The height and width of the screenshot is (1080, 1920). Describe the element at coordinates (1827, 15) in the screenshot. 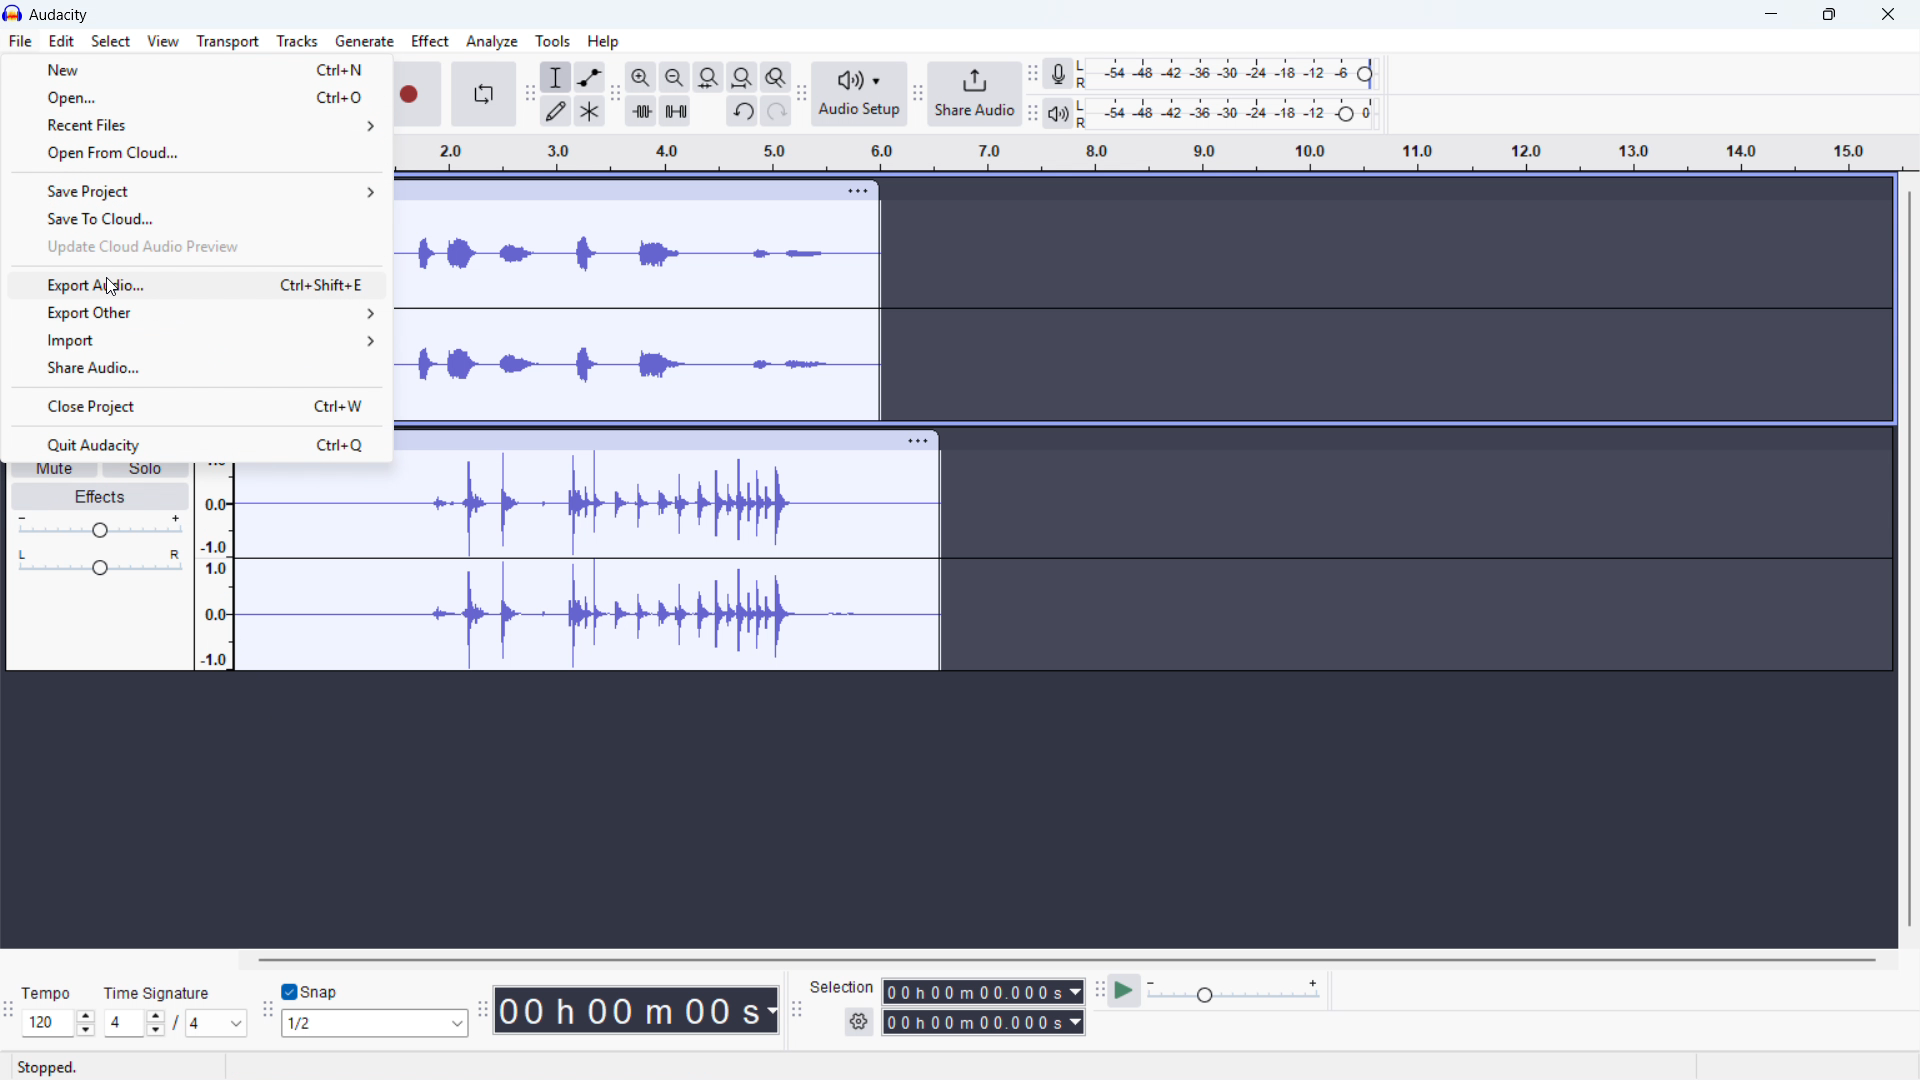

I see `Maximise ` at that location.